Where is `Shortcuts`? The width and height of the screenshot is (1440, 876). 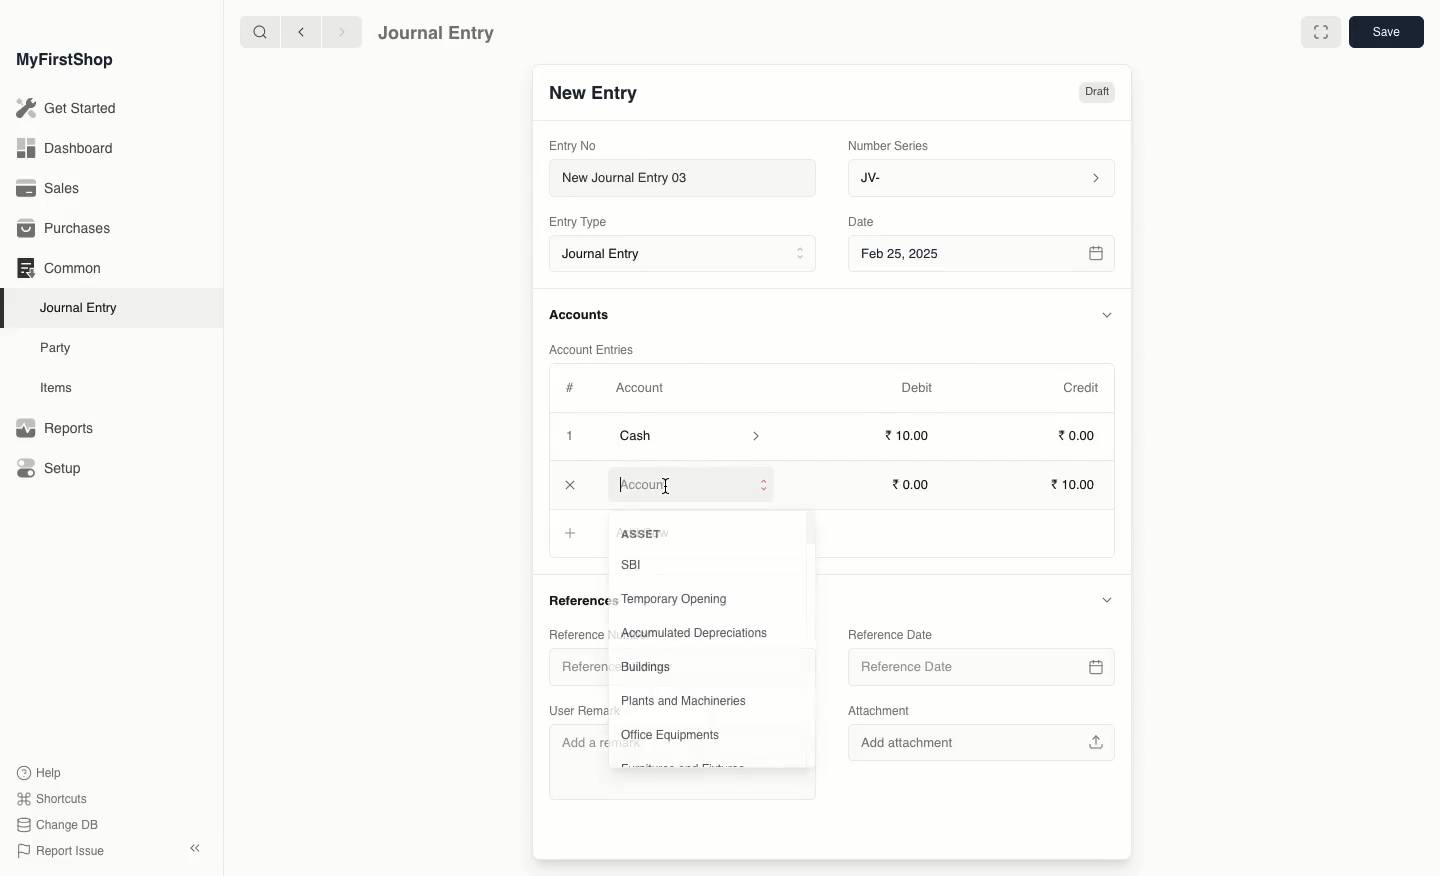 Shortcuts is located at coordinates (49, 797).